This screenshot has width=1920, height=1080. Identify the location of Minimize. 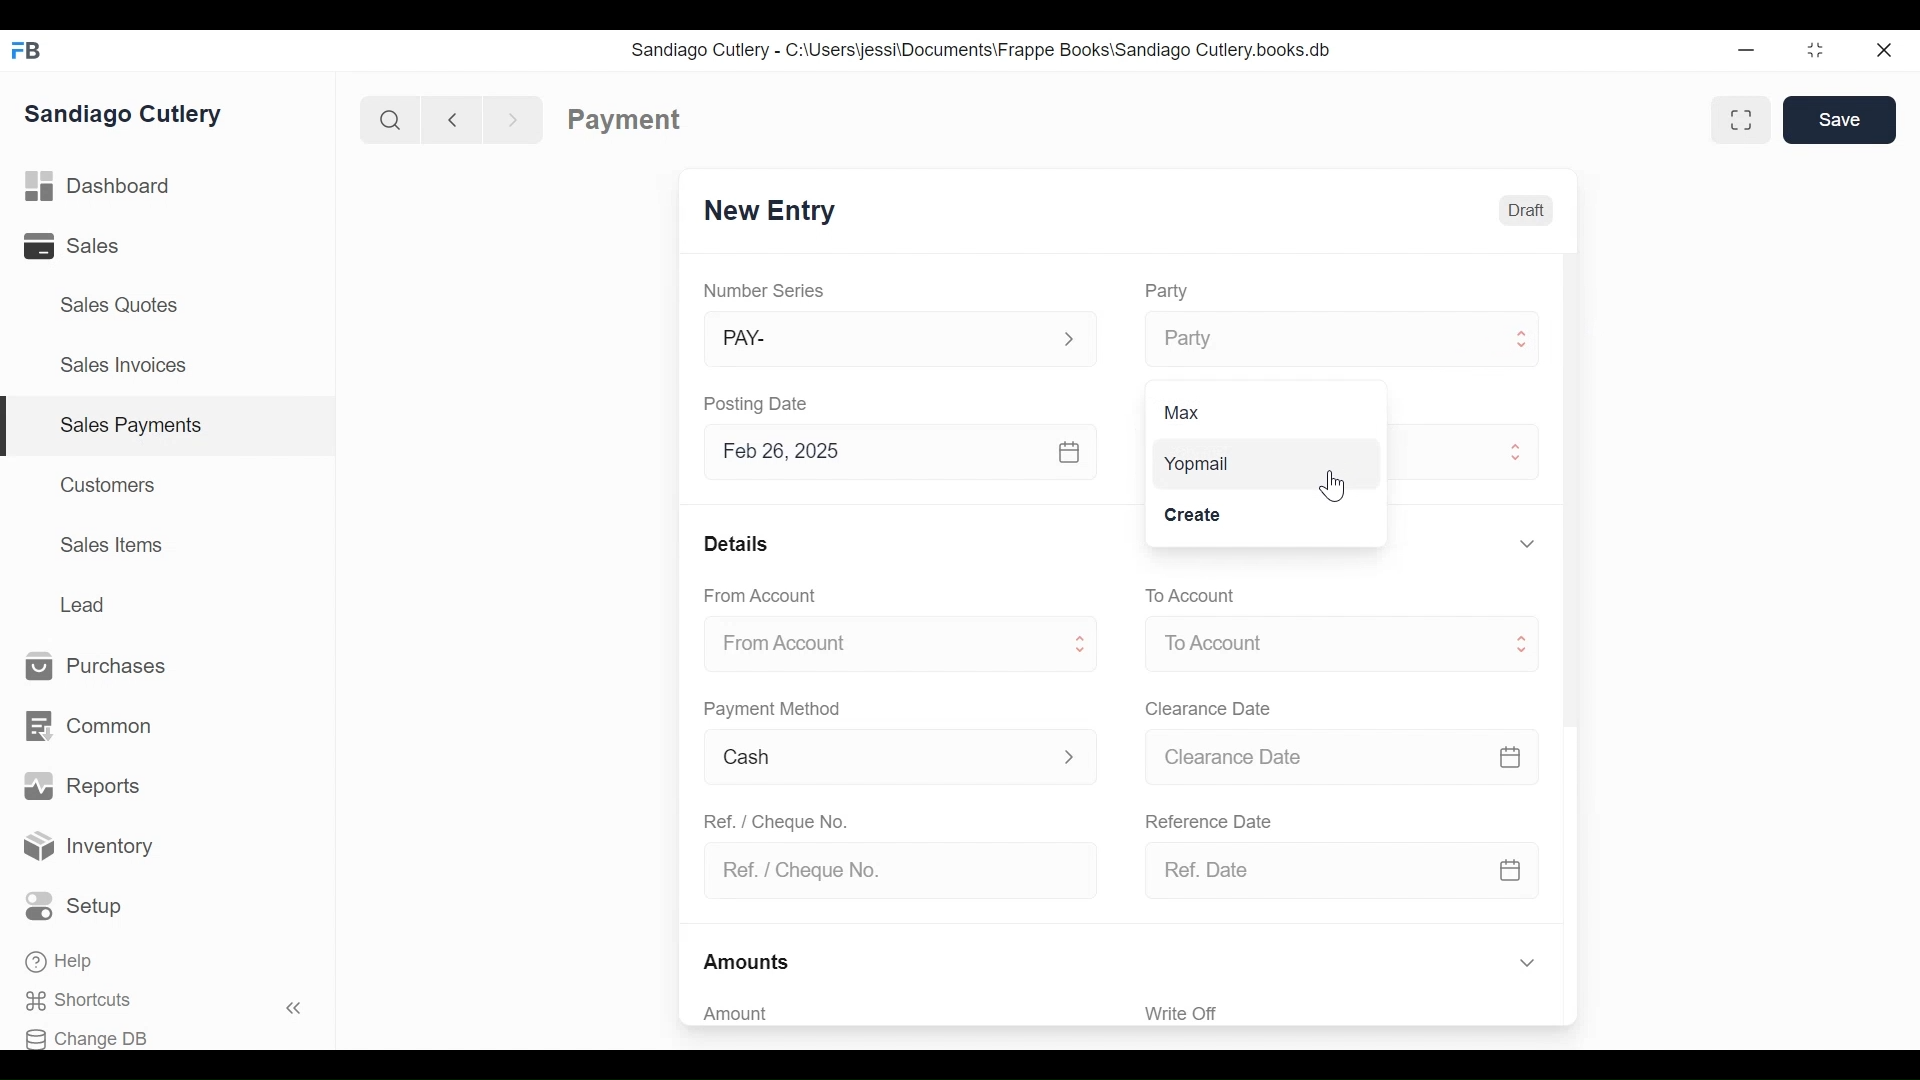
(1746, 52).